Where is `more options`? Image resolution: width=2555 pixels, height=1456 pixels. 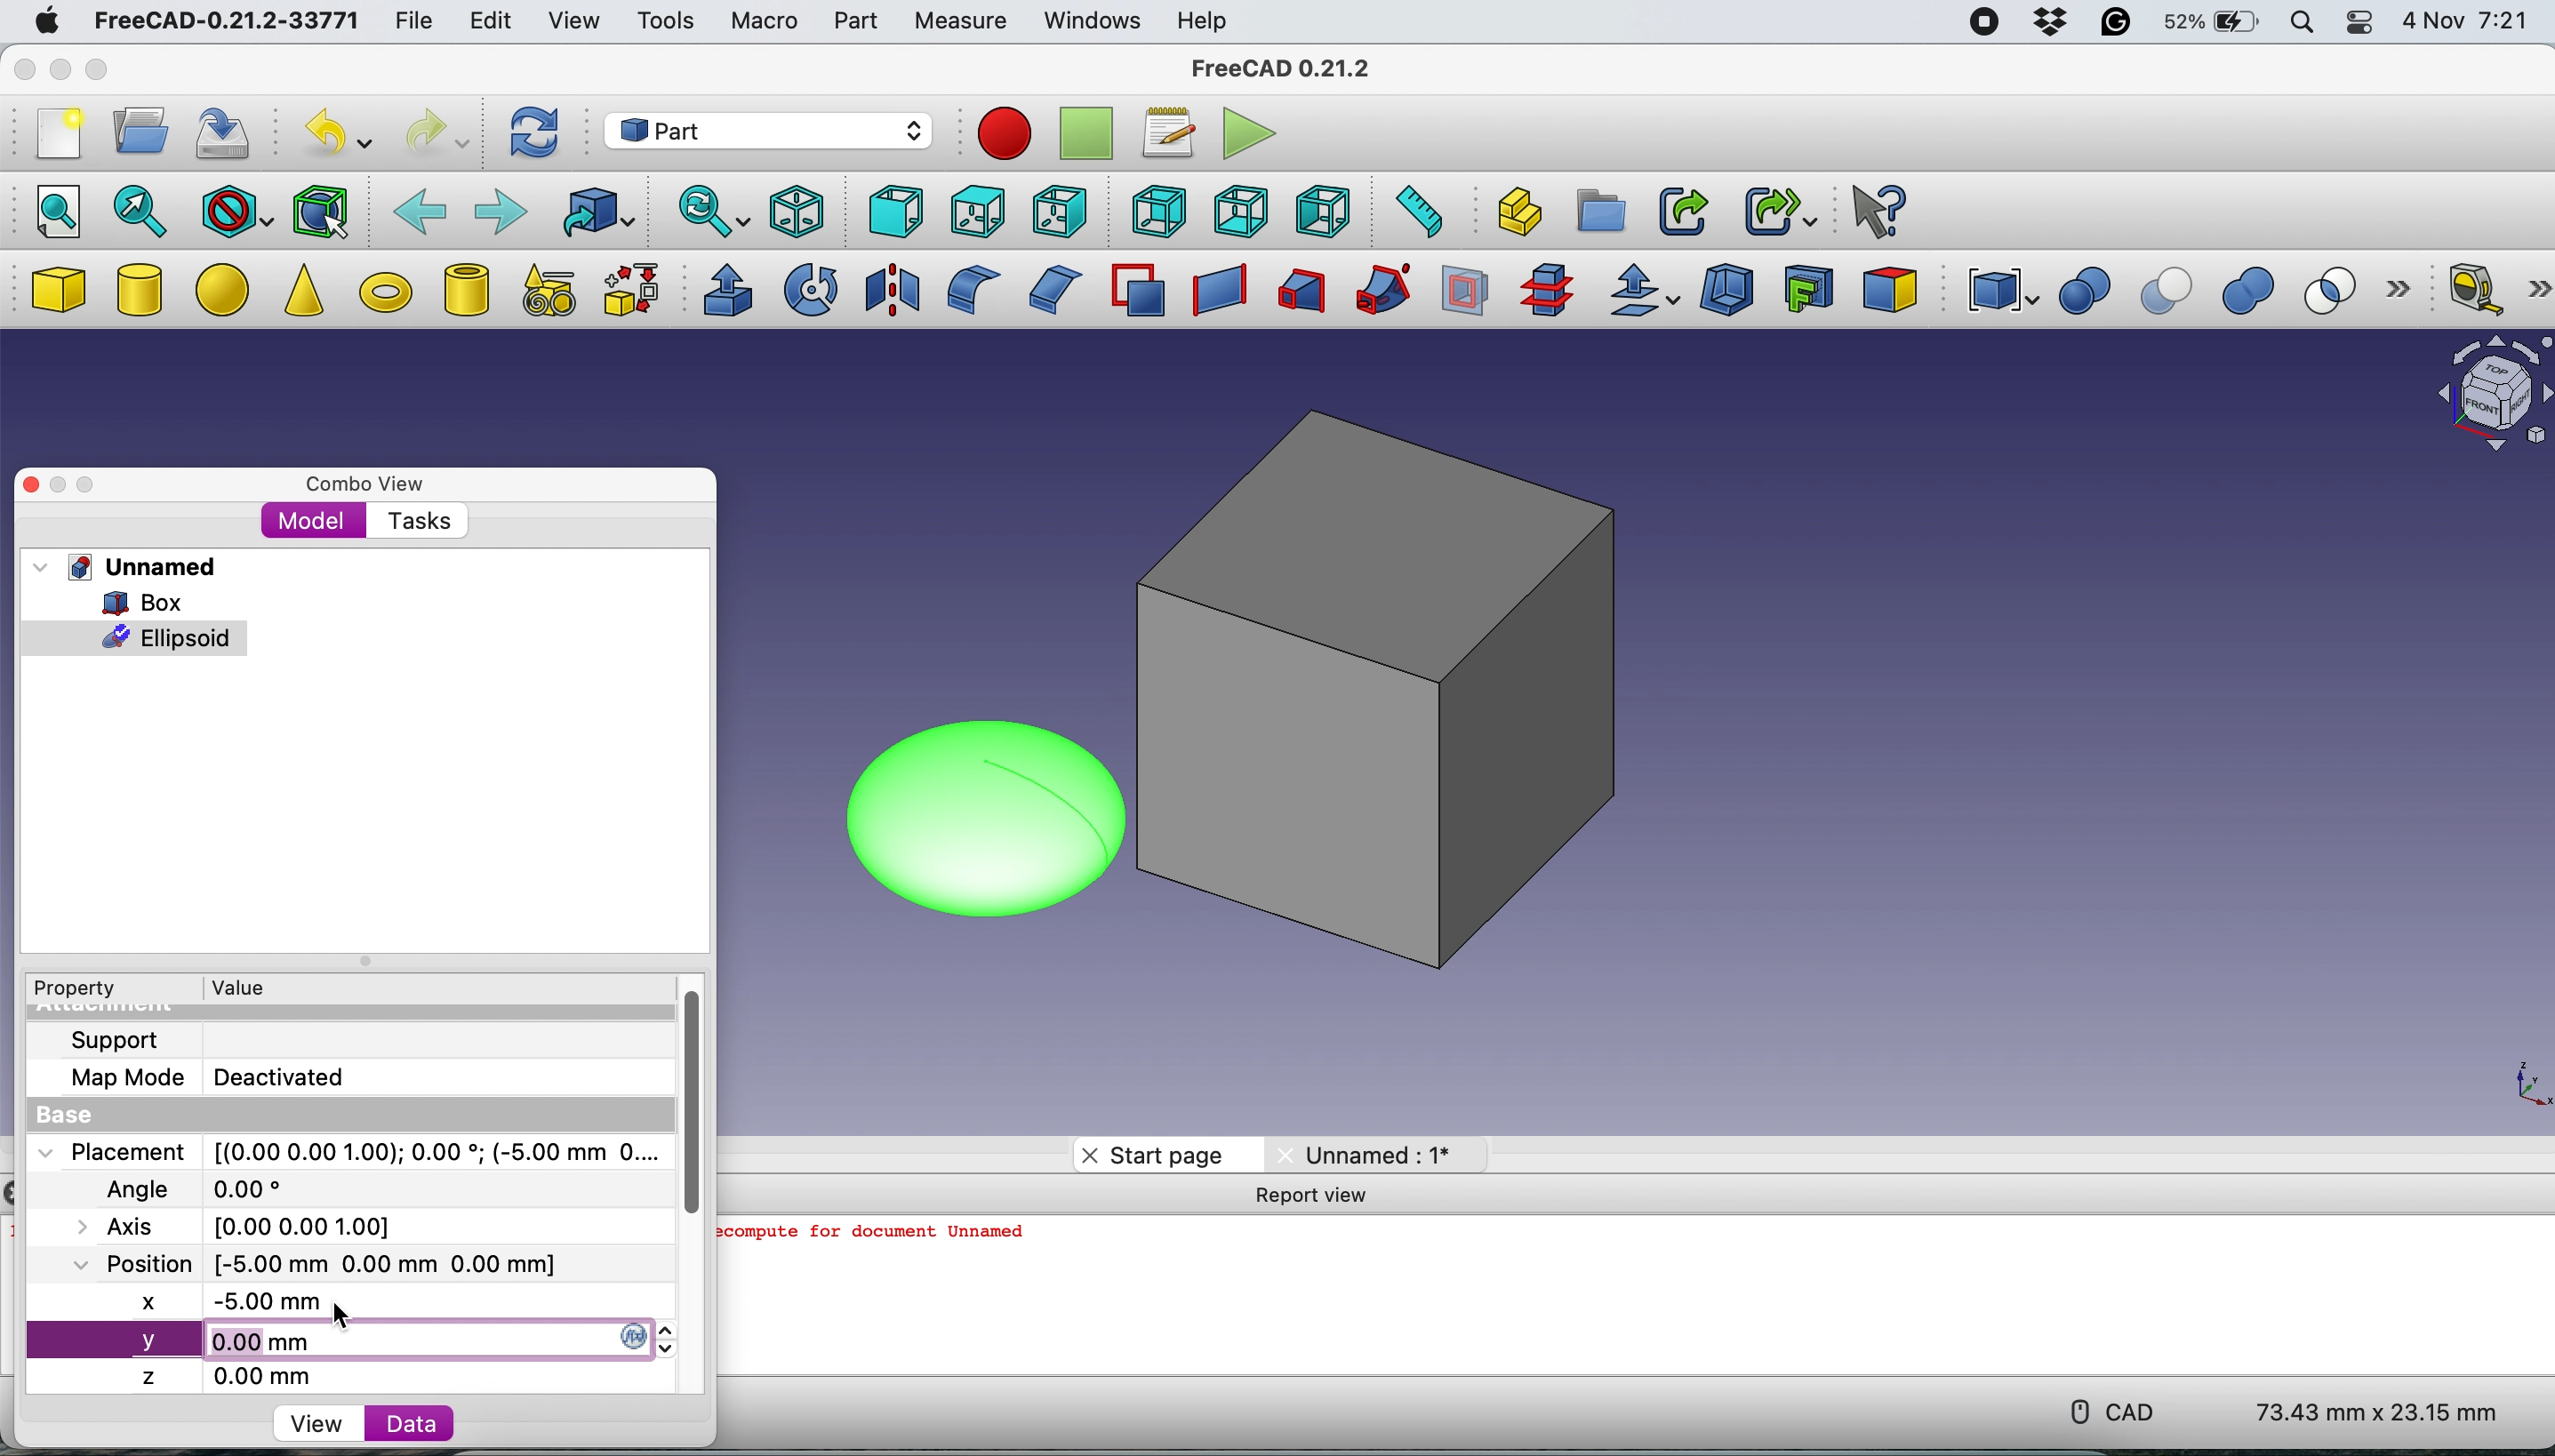
more options is located at coordinates (2539, 288).